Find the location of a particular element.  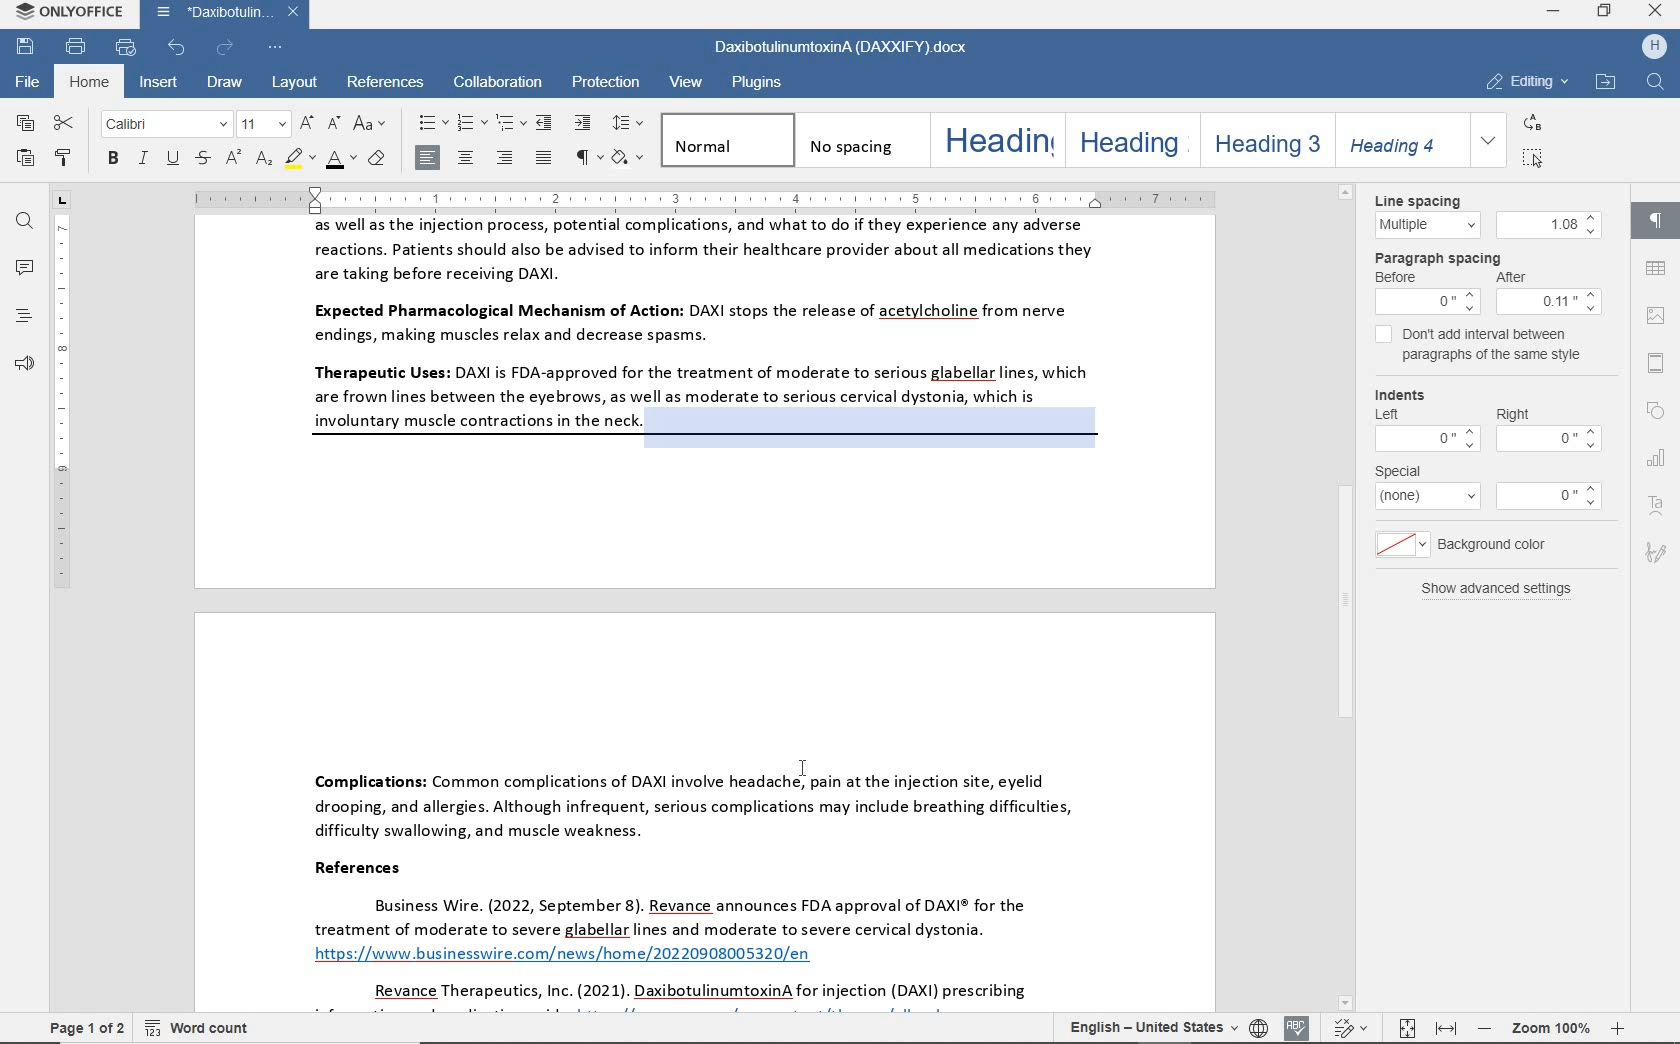

replace is located at coordinates (1530, 122).